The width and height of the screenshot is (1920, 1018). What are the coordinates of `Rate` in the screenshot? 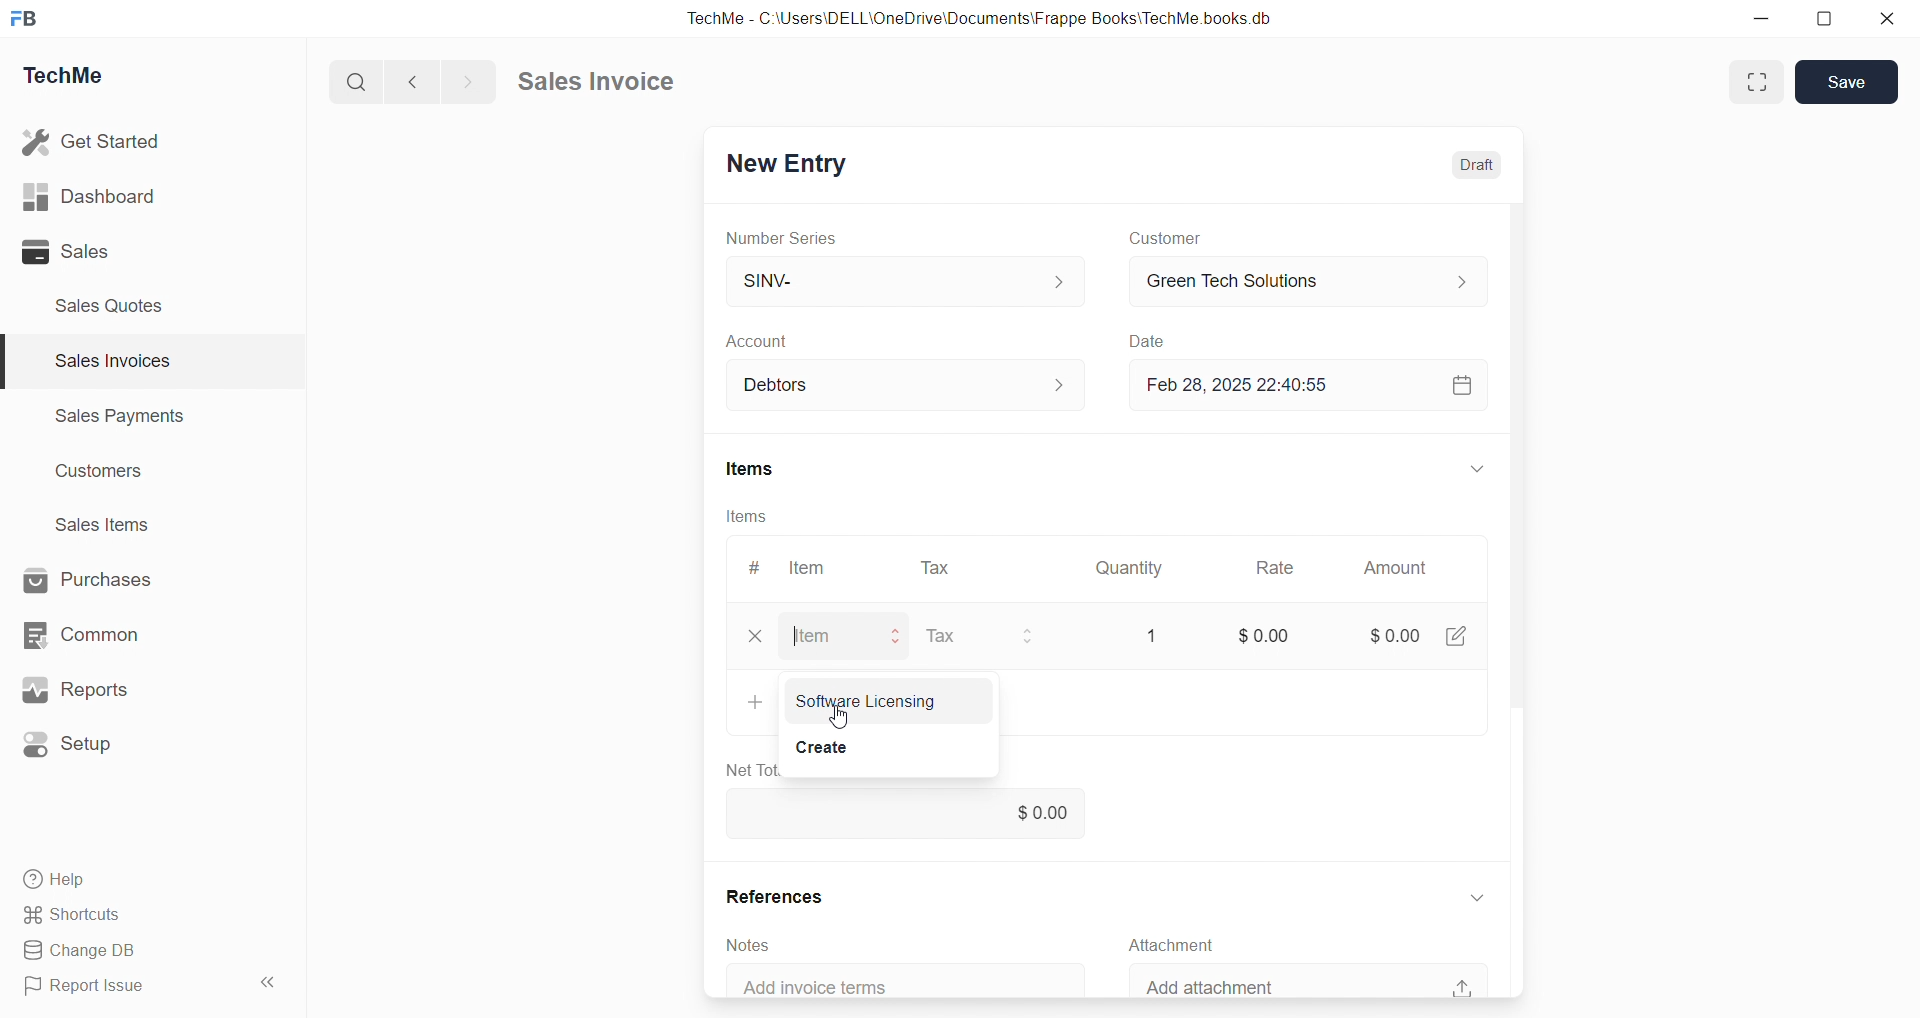 It's located at (1277, 567).